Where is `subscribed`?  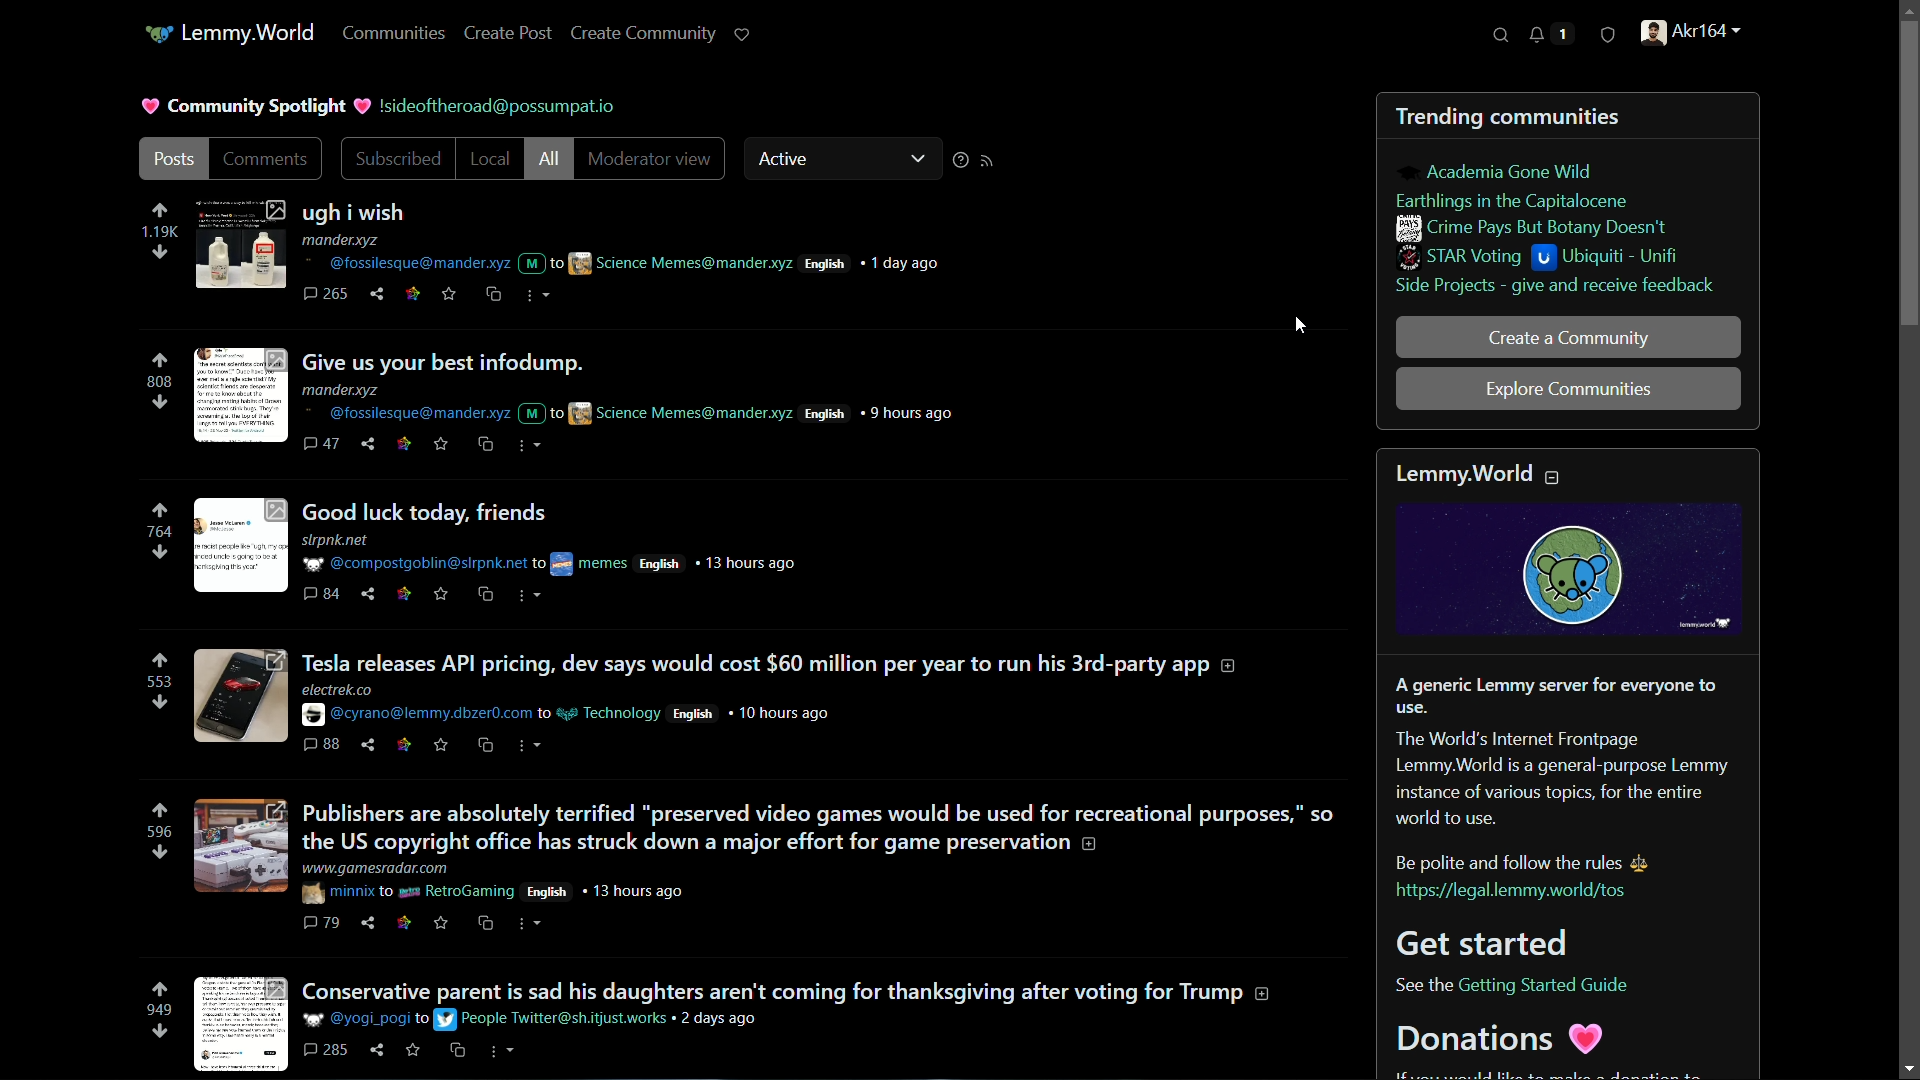 subscribed is located at coordinates (399, 161).